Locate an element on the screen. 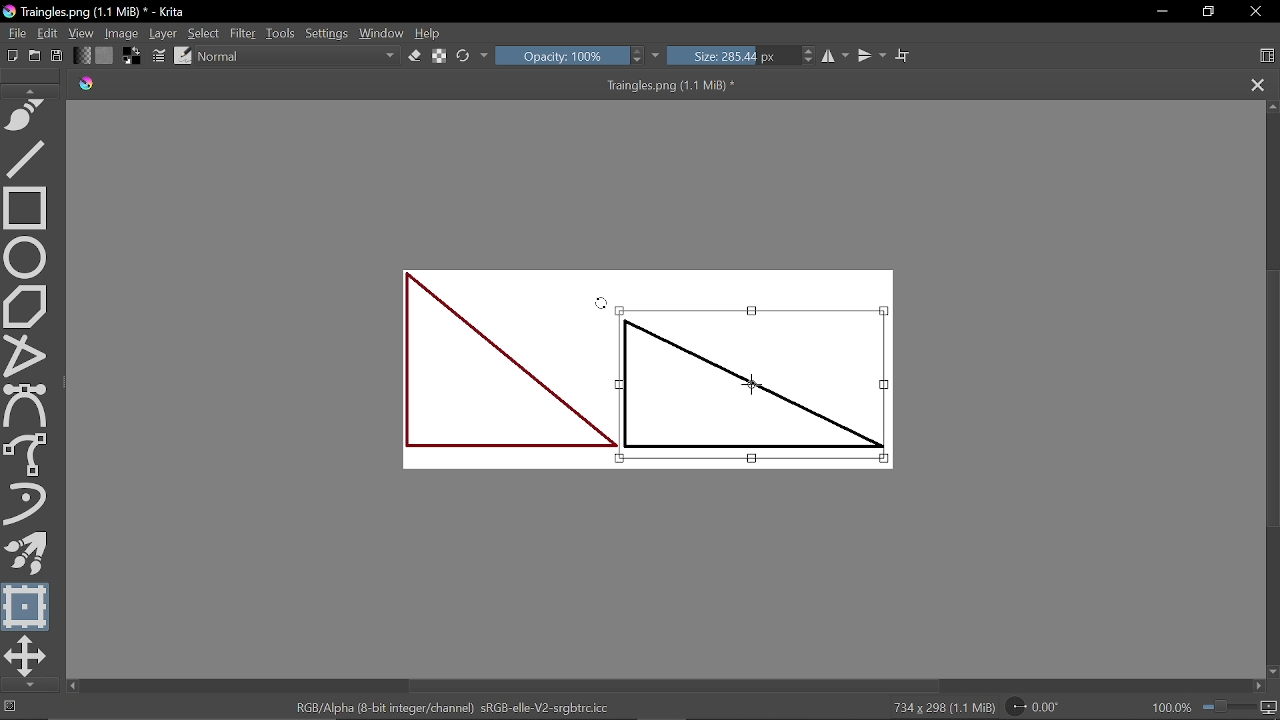 This screenshot has width=1280, height=720. Fill pattern is located at coordinates (105, 56).